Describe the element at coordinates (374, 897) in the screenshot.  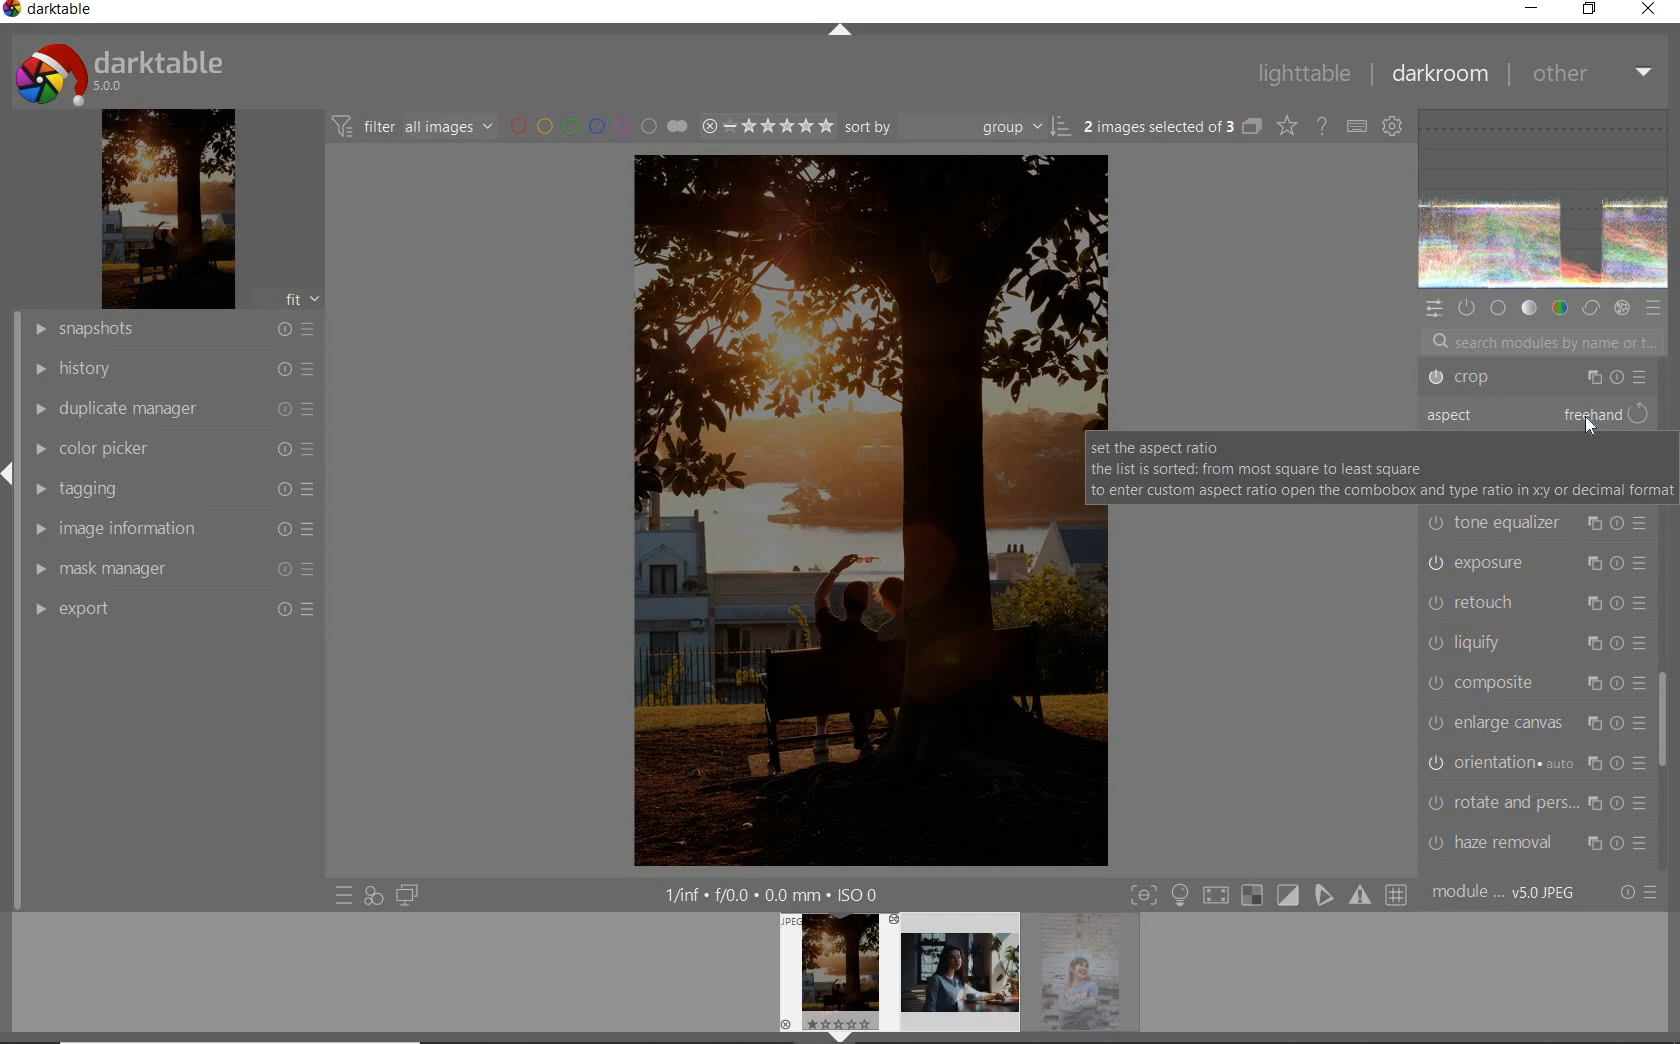
I see `quick access for applying any of your style` at that location.